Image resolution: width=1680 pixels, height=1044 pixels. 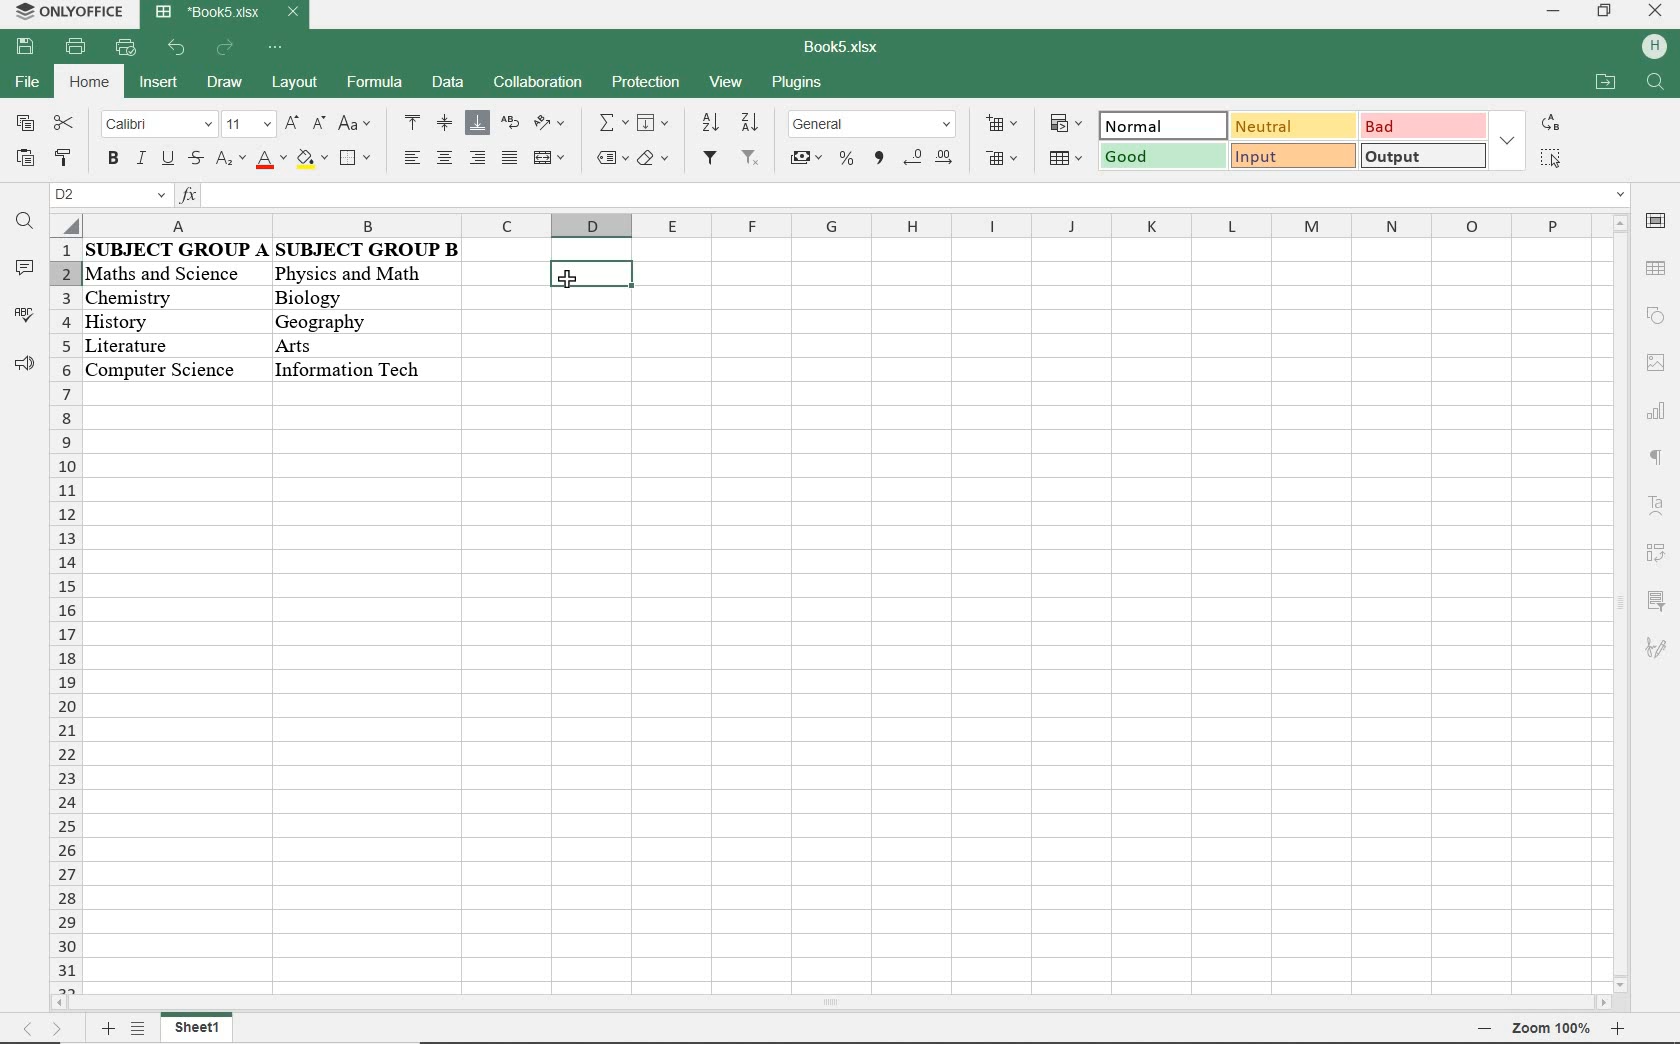 I want to click on restore down, so click(x=1603, y=13).